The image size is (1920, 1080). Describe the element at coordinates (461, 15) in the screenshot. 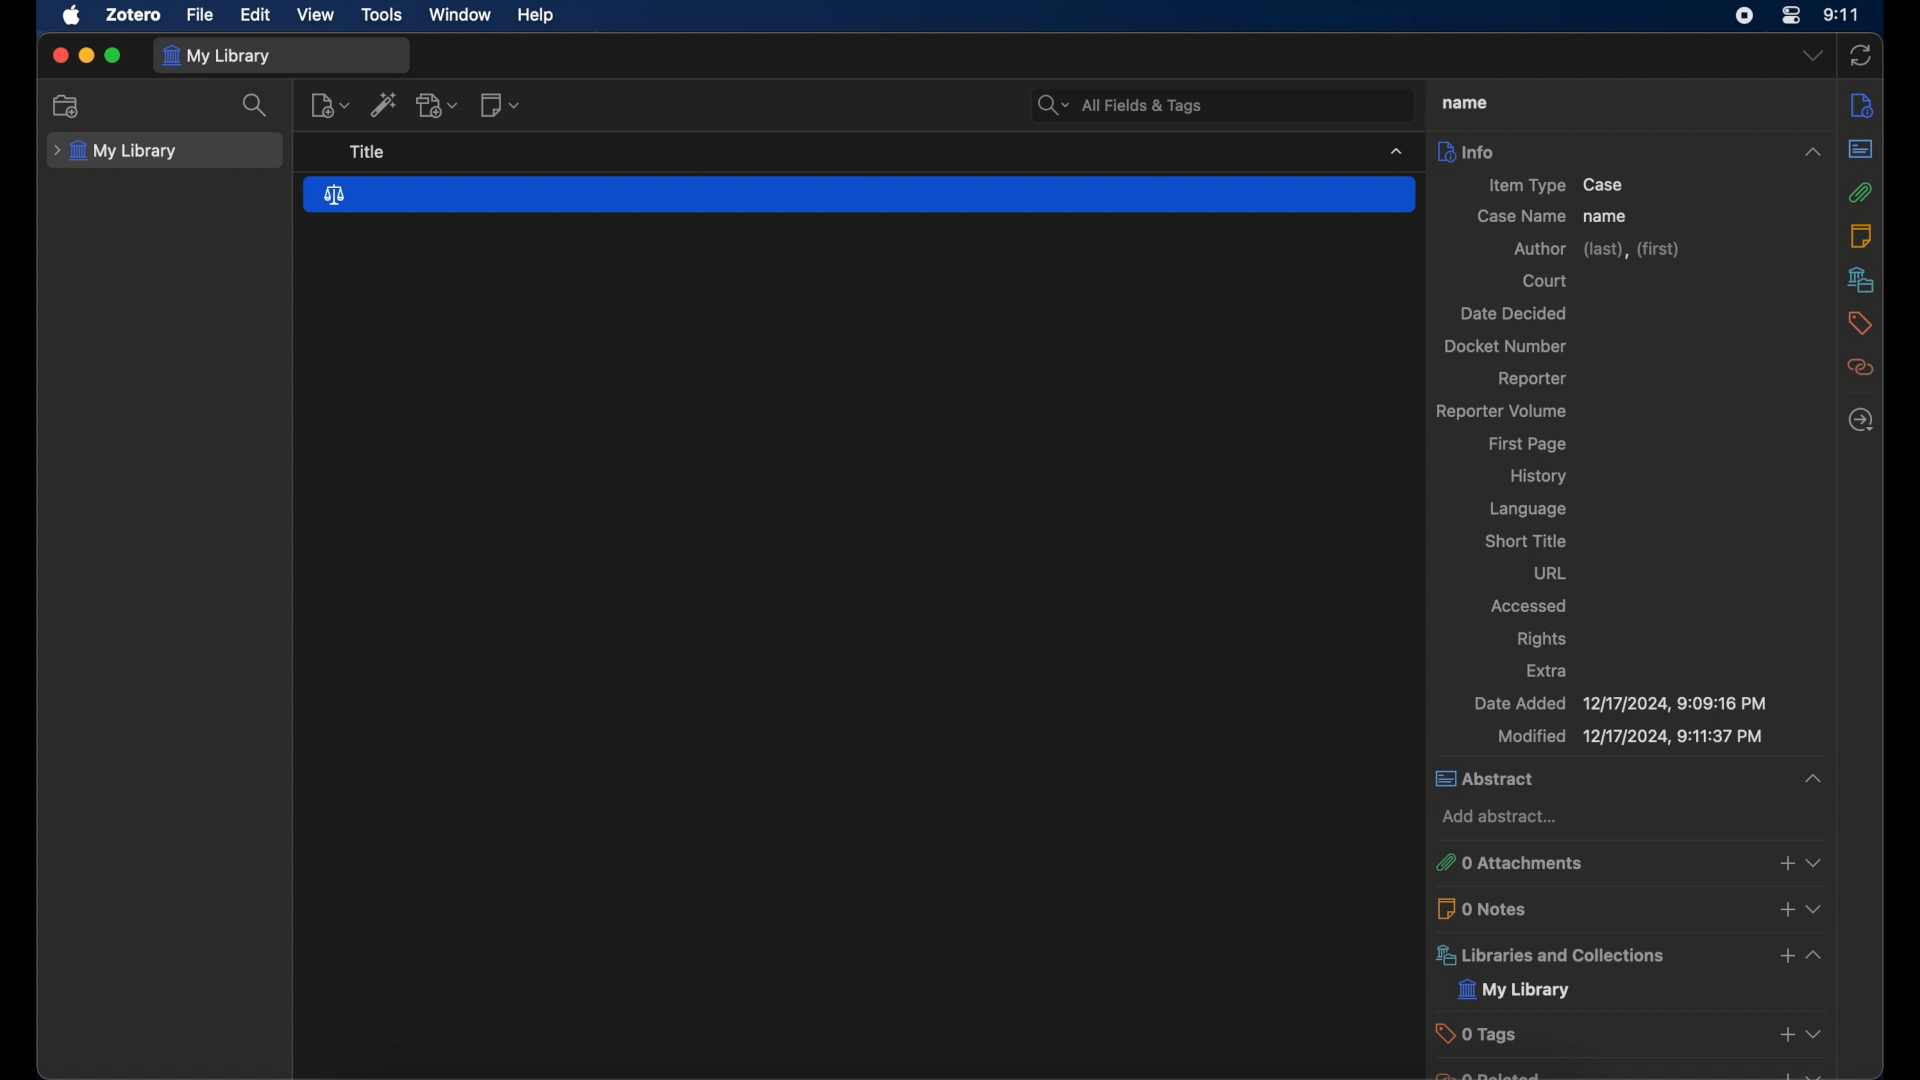

I see `window` at that location.